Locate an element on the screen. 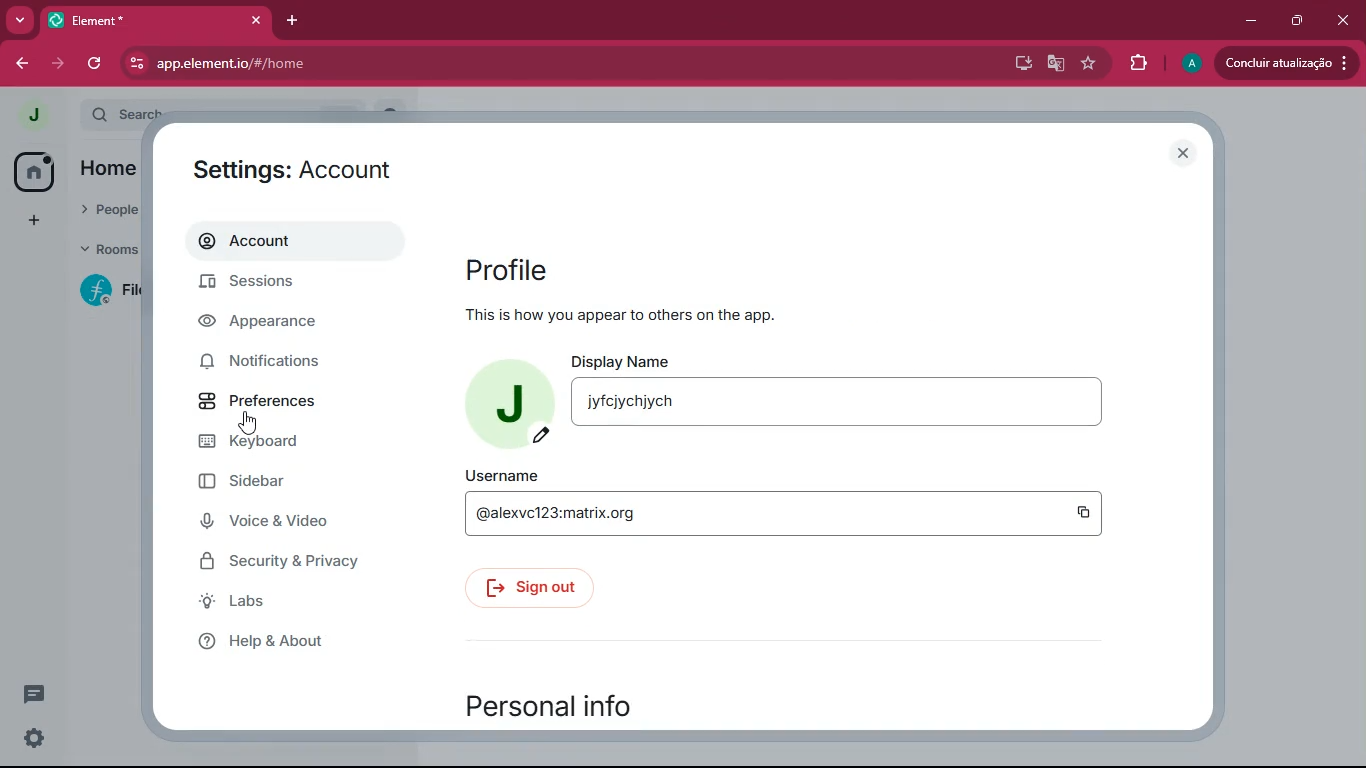  cursor is located at coordinates (250, 421).